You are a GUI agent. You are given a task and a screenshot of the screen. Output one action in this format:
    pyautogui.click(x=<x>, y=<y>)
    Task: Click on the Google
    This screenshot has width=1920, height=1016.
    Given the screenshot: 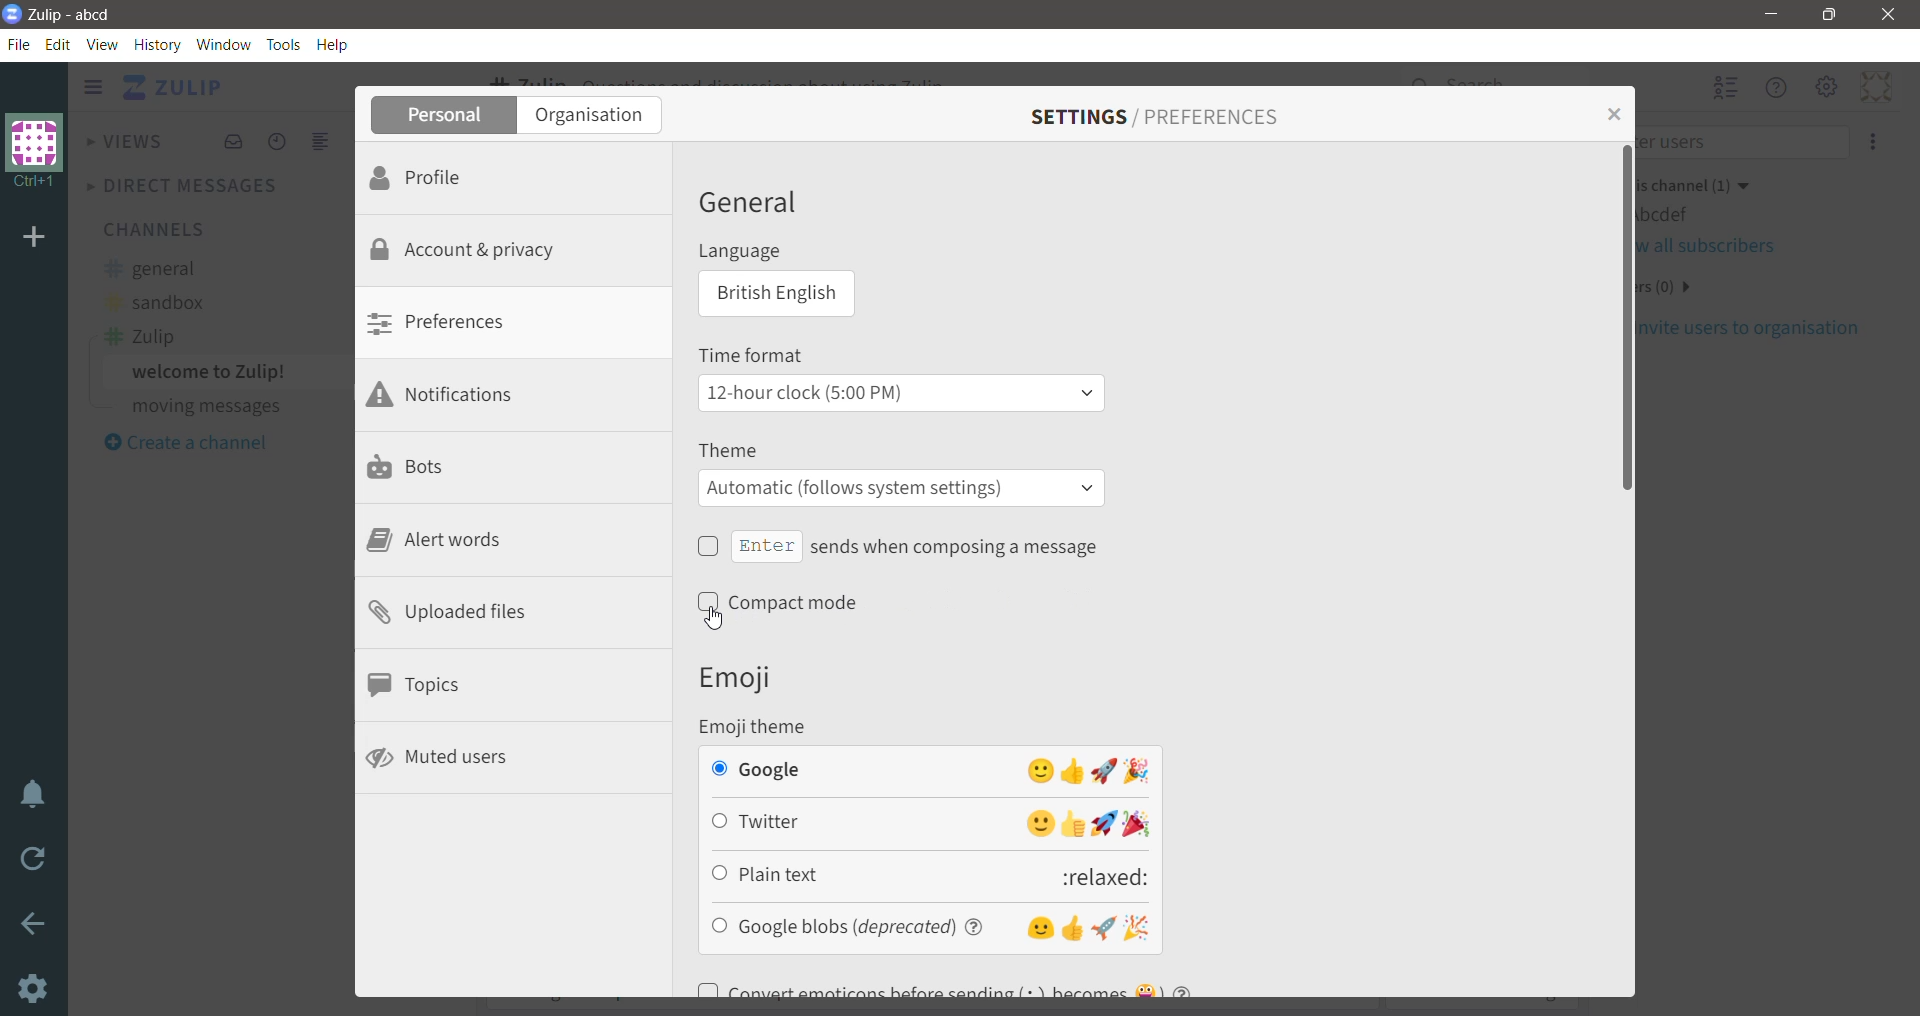 What is the action you would take?
    pyautogui.click(x=928, y=770)
    